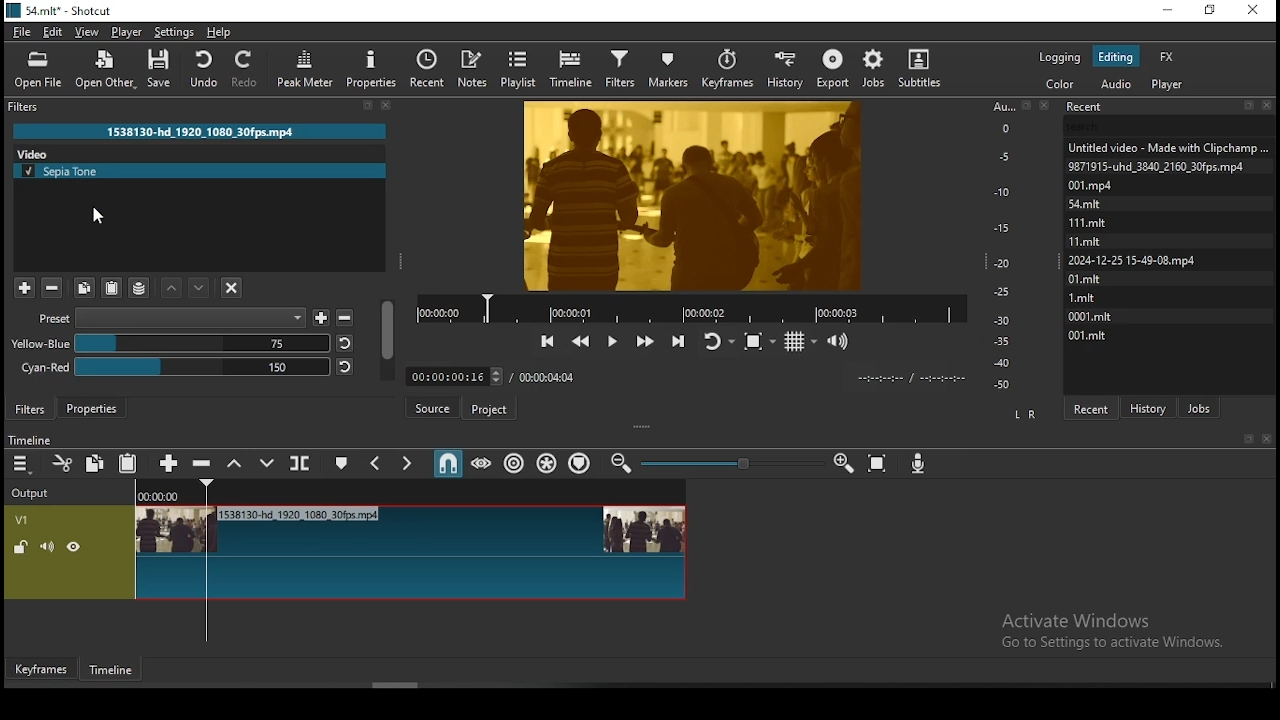  What do you see at coordinates (28, 441) in the screenshot?
I see `timeline` at bounding box center [28, 441].